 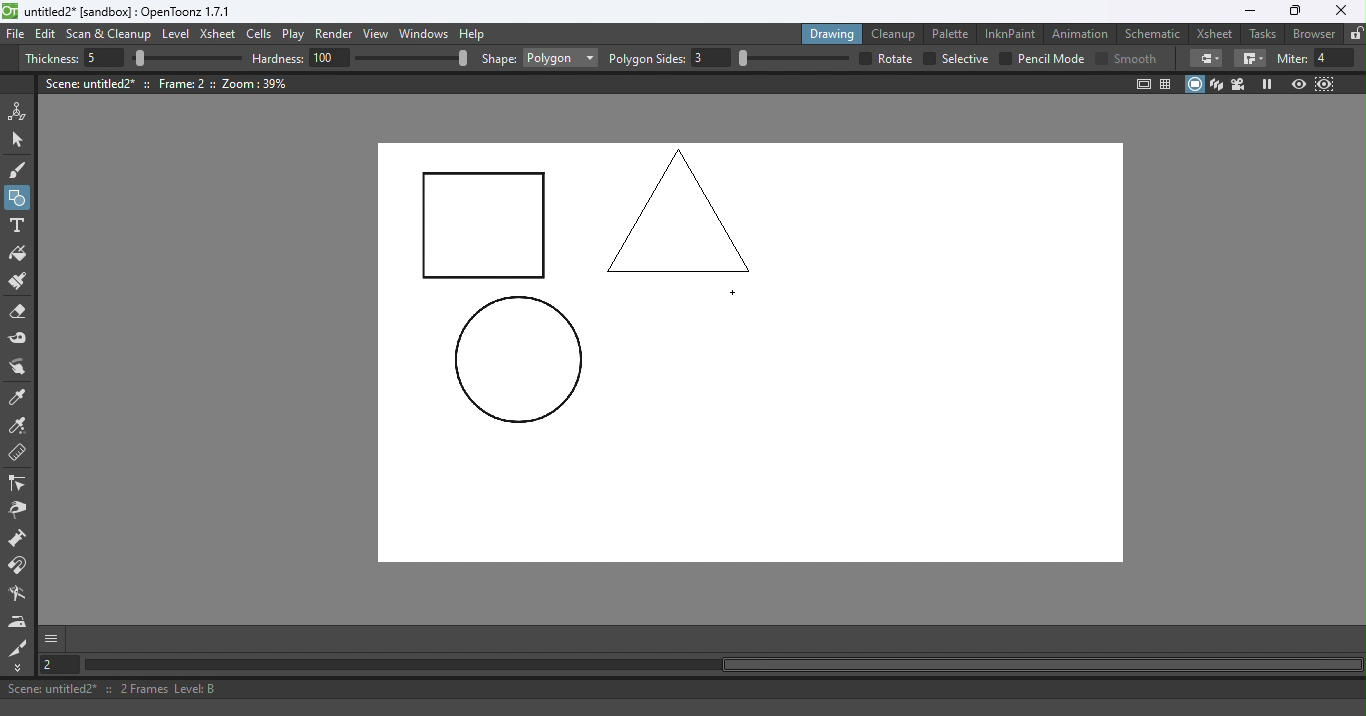 I want to click on over all, so click(x=897, y=58).